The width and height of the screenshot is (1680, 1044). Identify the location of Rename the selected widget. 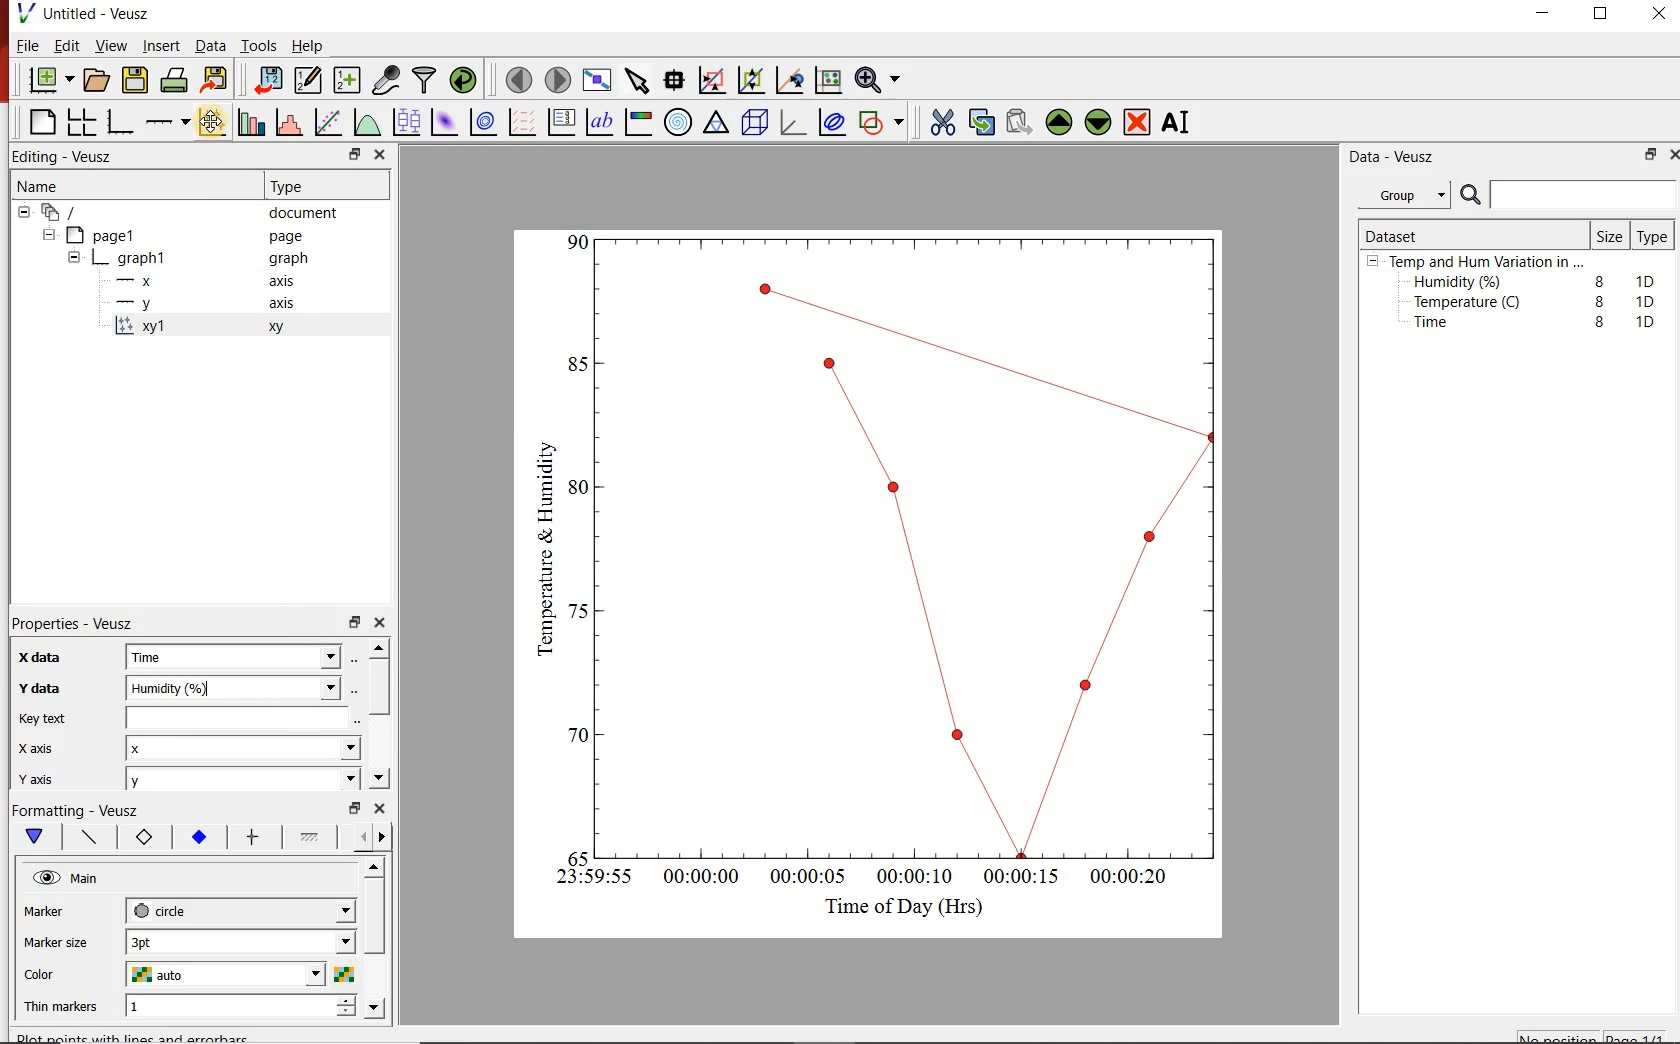
(1180, 122).